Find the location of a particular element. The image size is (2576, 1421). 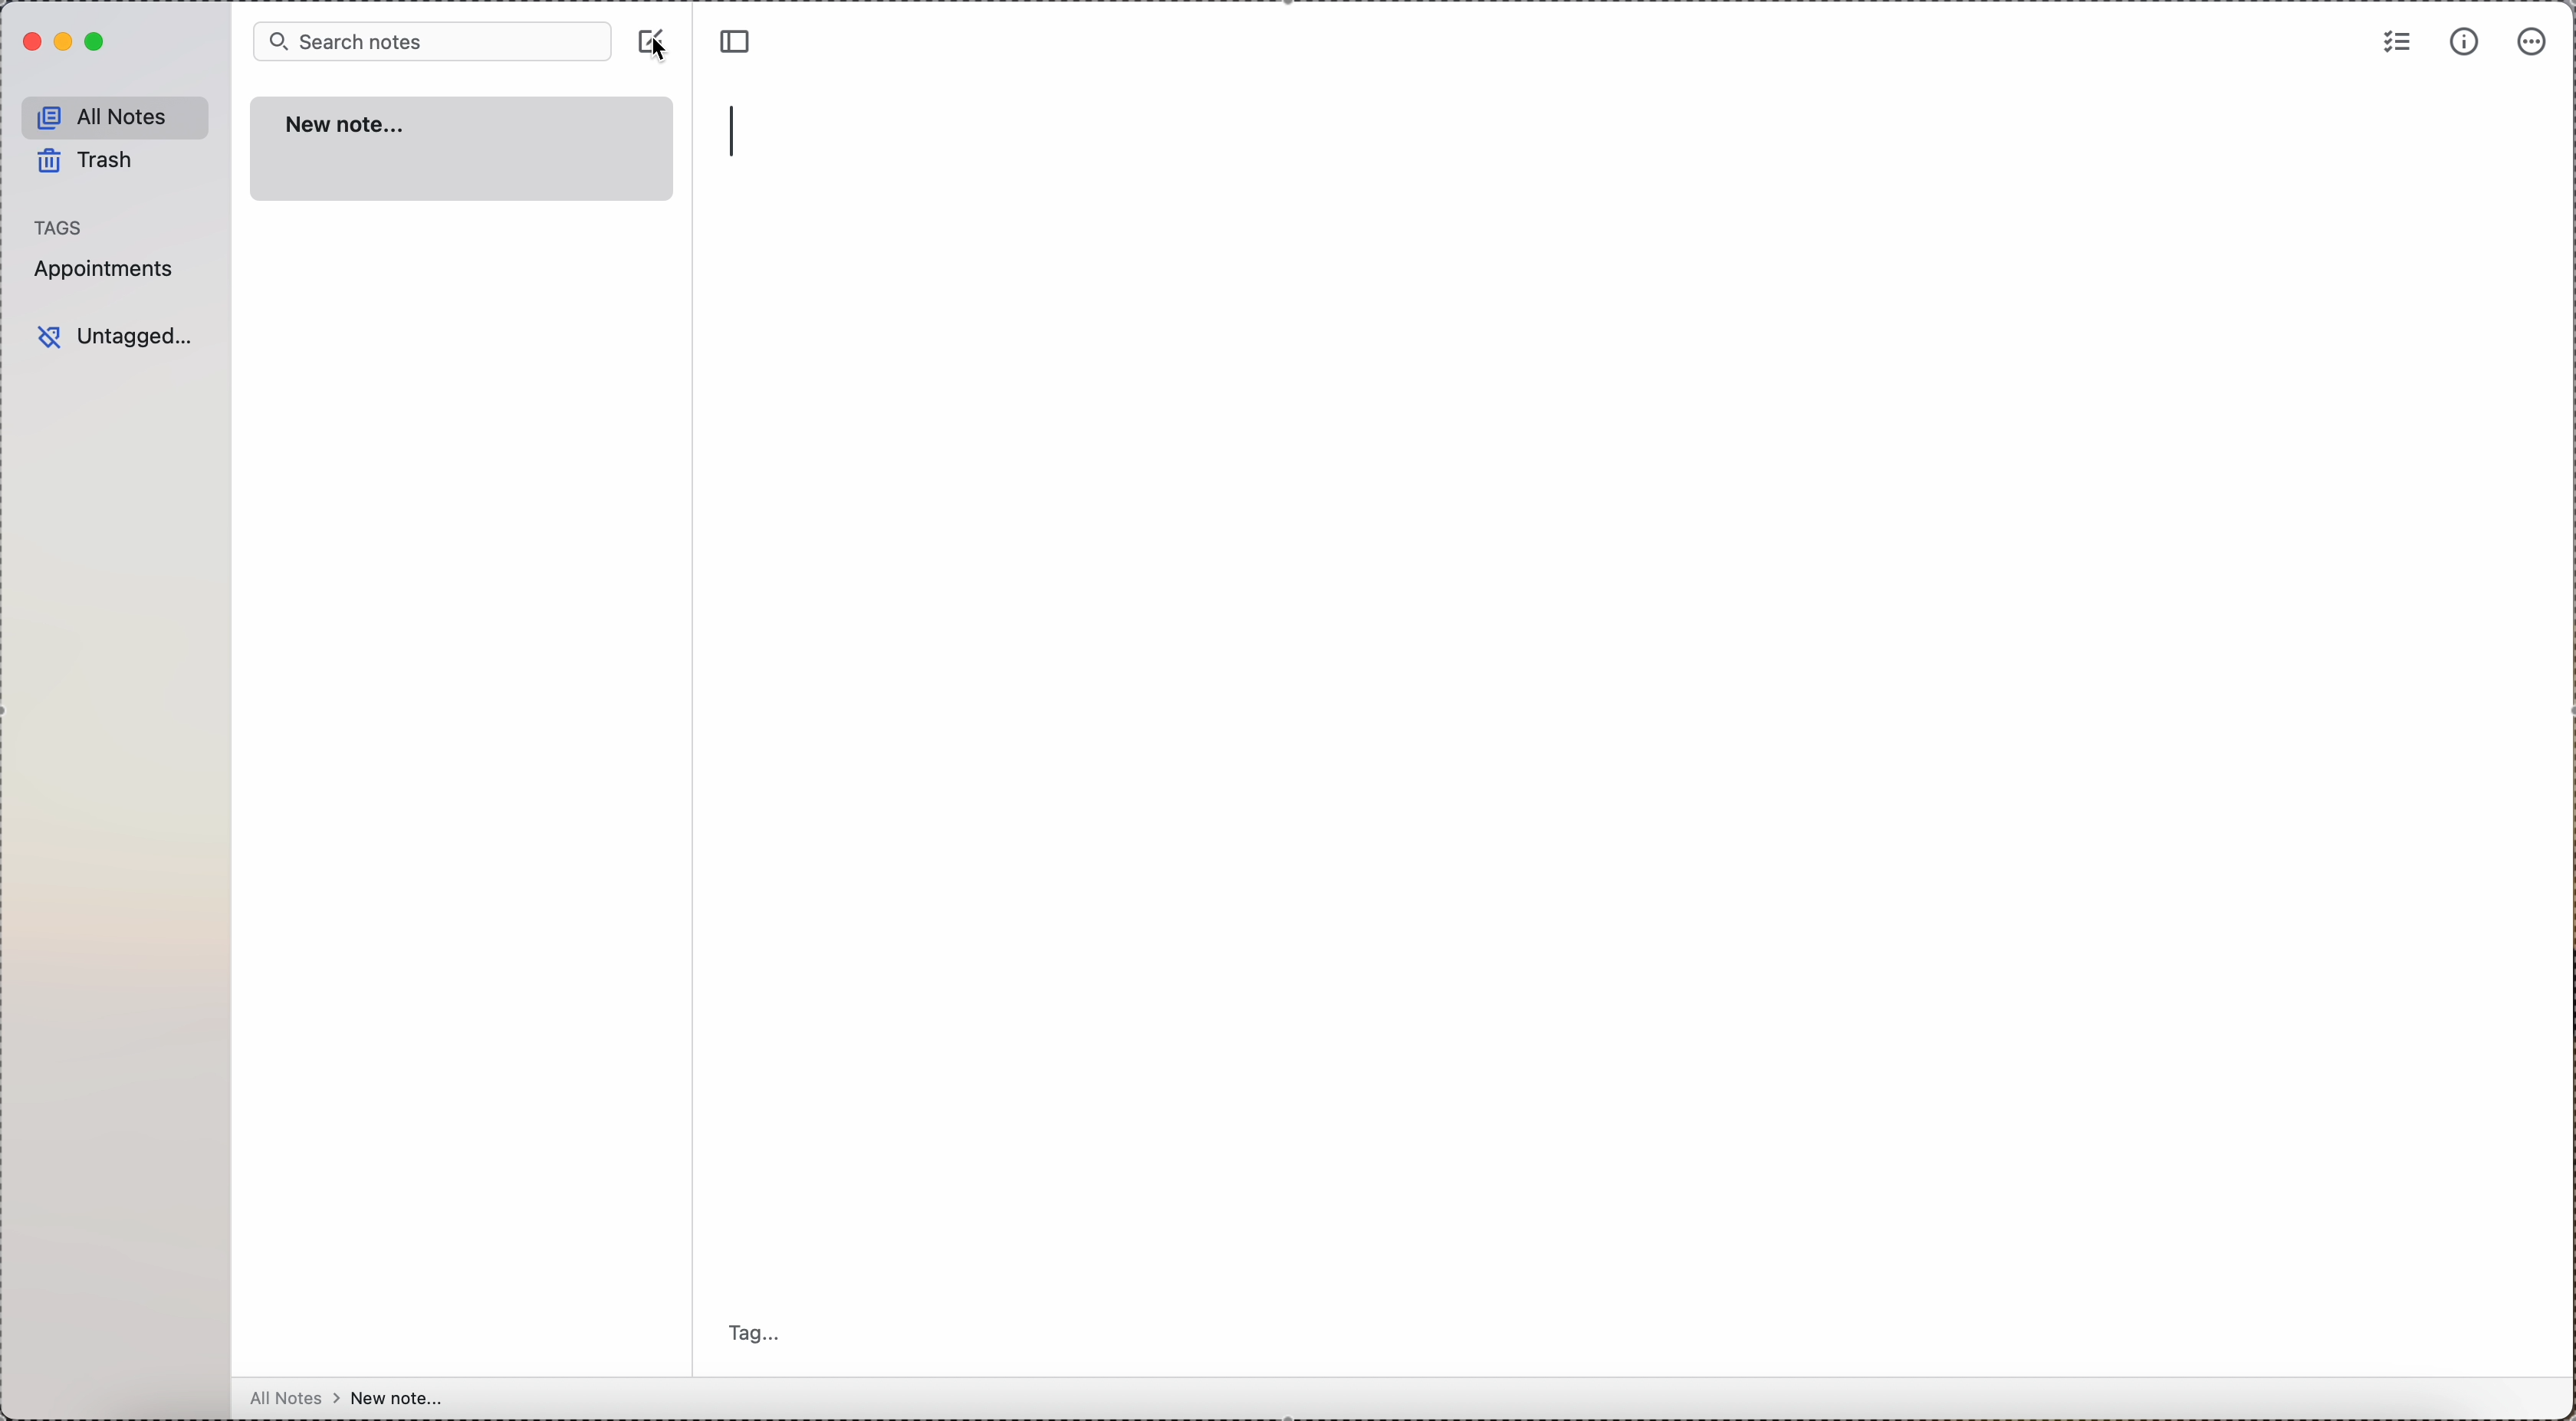

trash is located at coordinates (90, 165).